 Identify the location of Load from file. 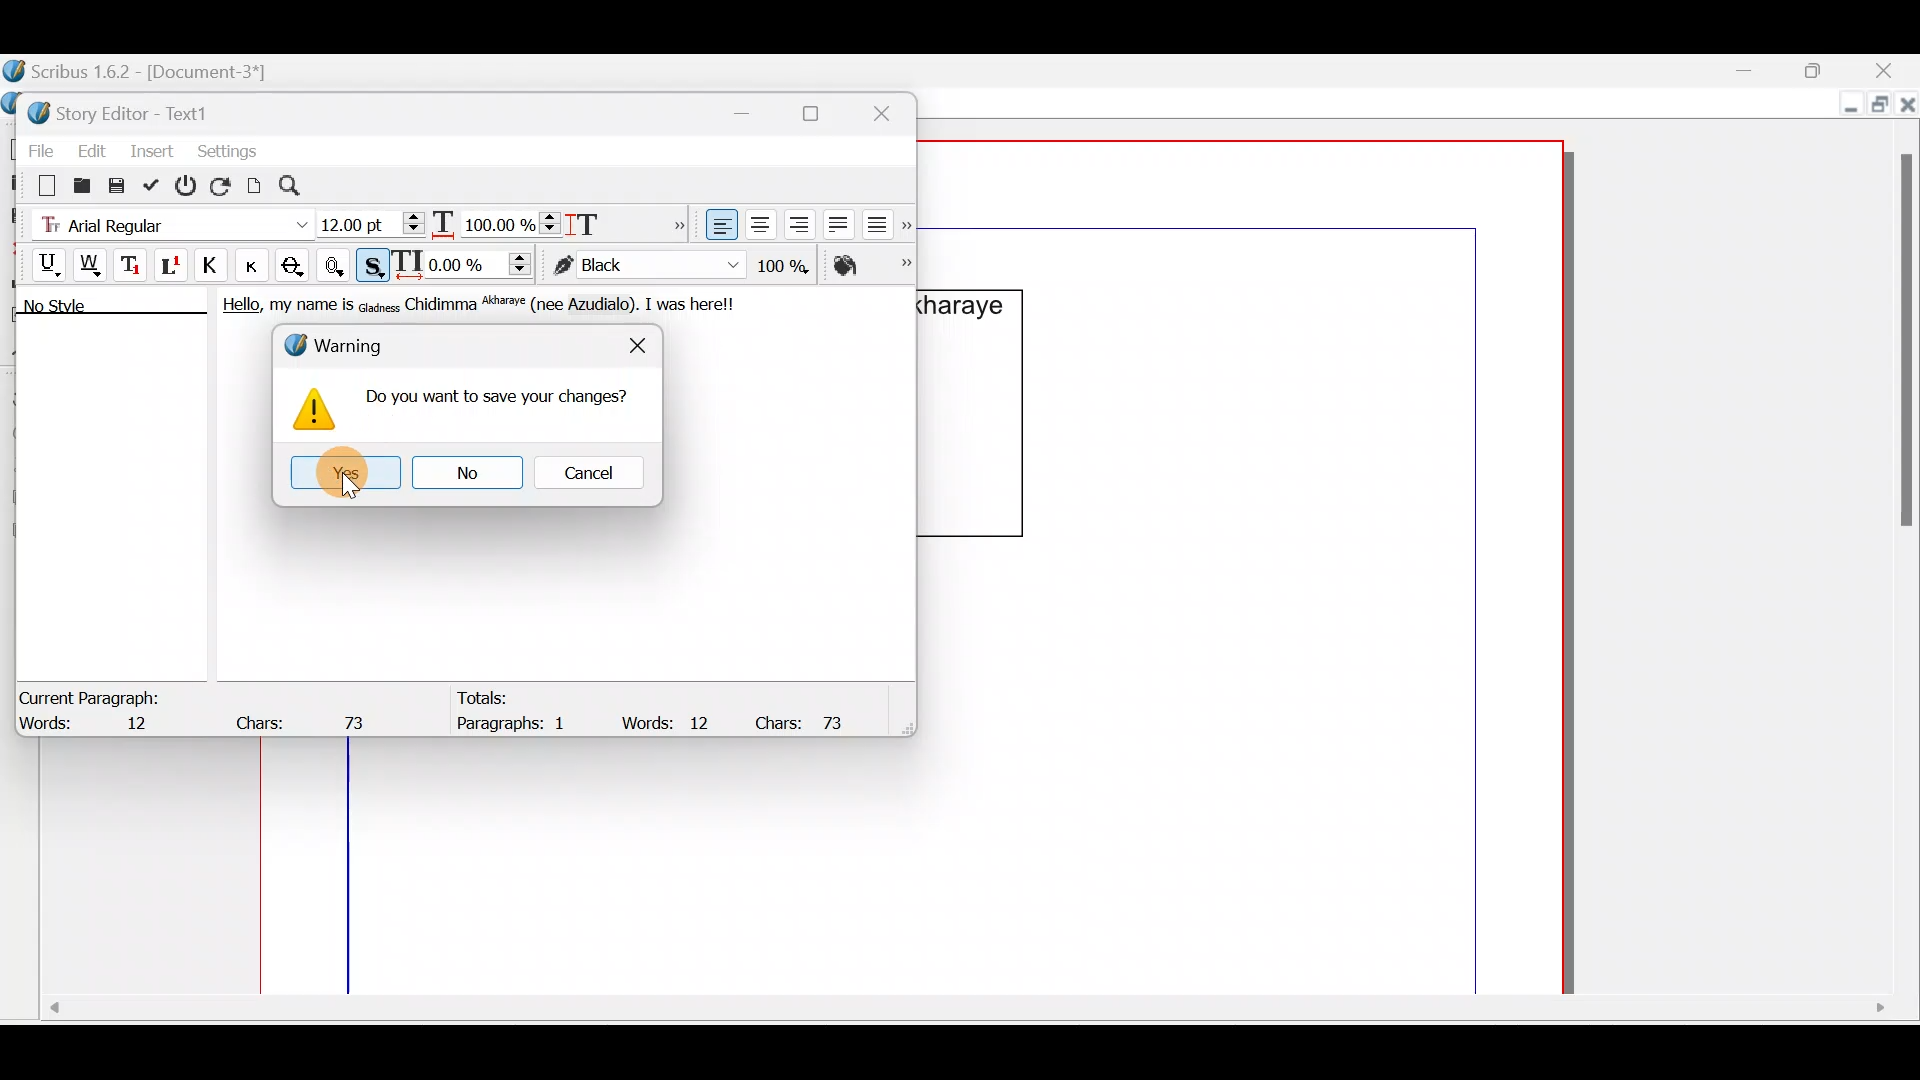
(80, 184).